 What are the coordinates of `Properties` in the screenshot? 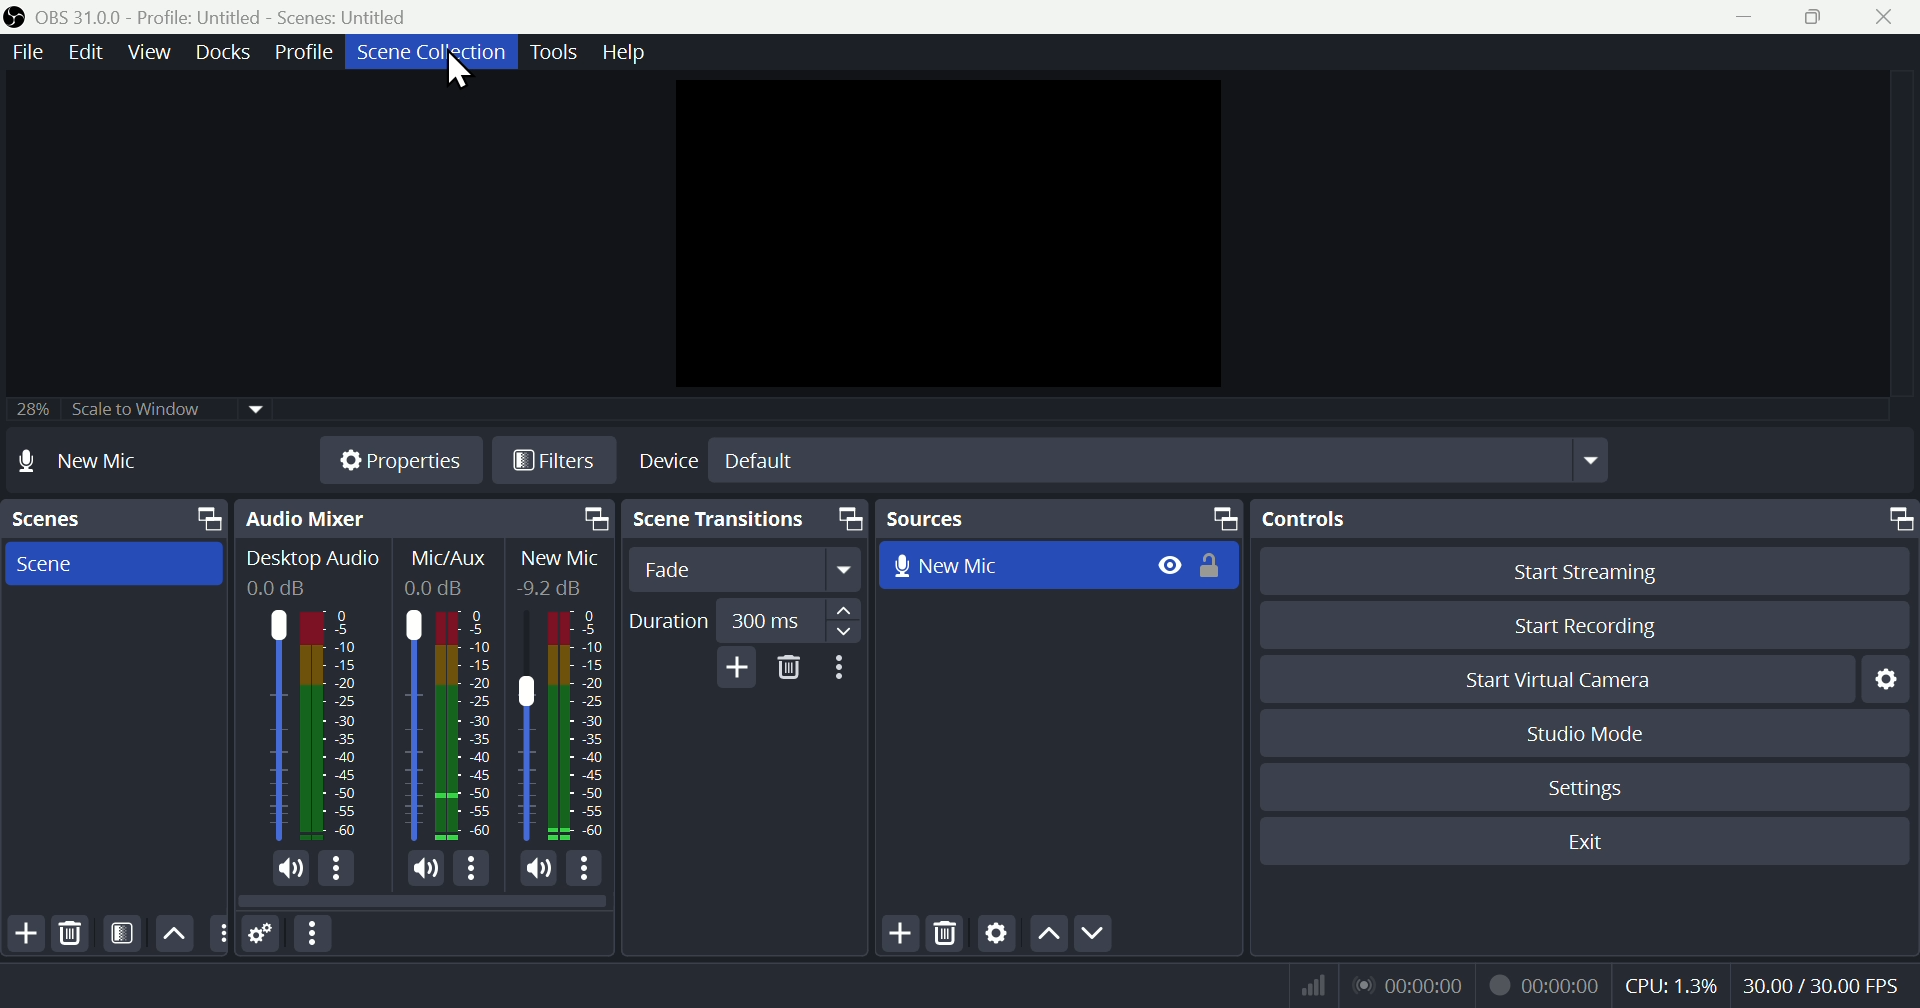 It's located at (404, 461).